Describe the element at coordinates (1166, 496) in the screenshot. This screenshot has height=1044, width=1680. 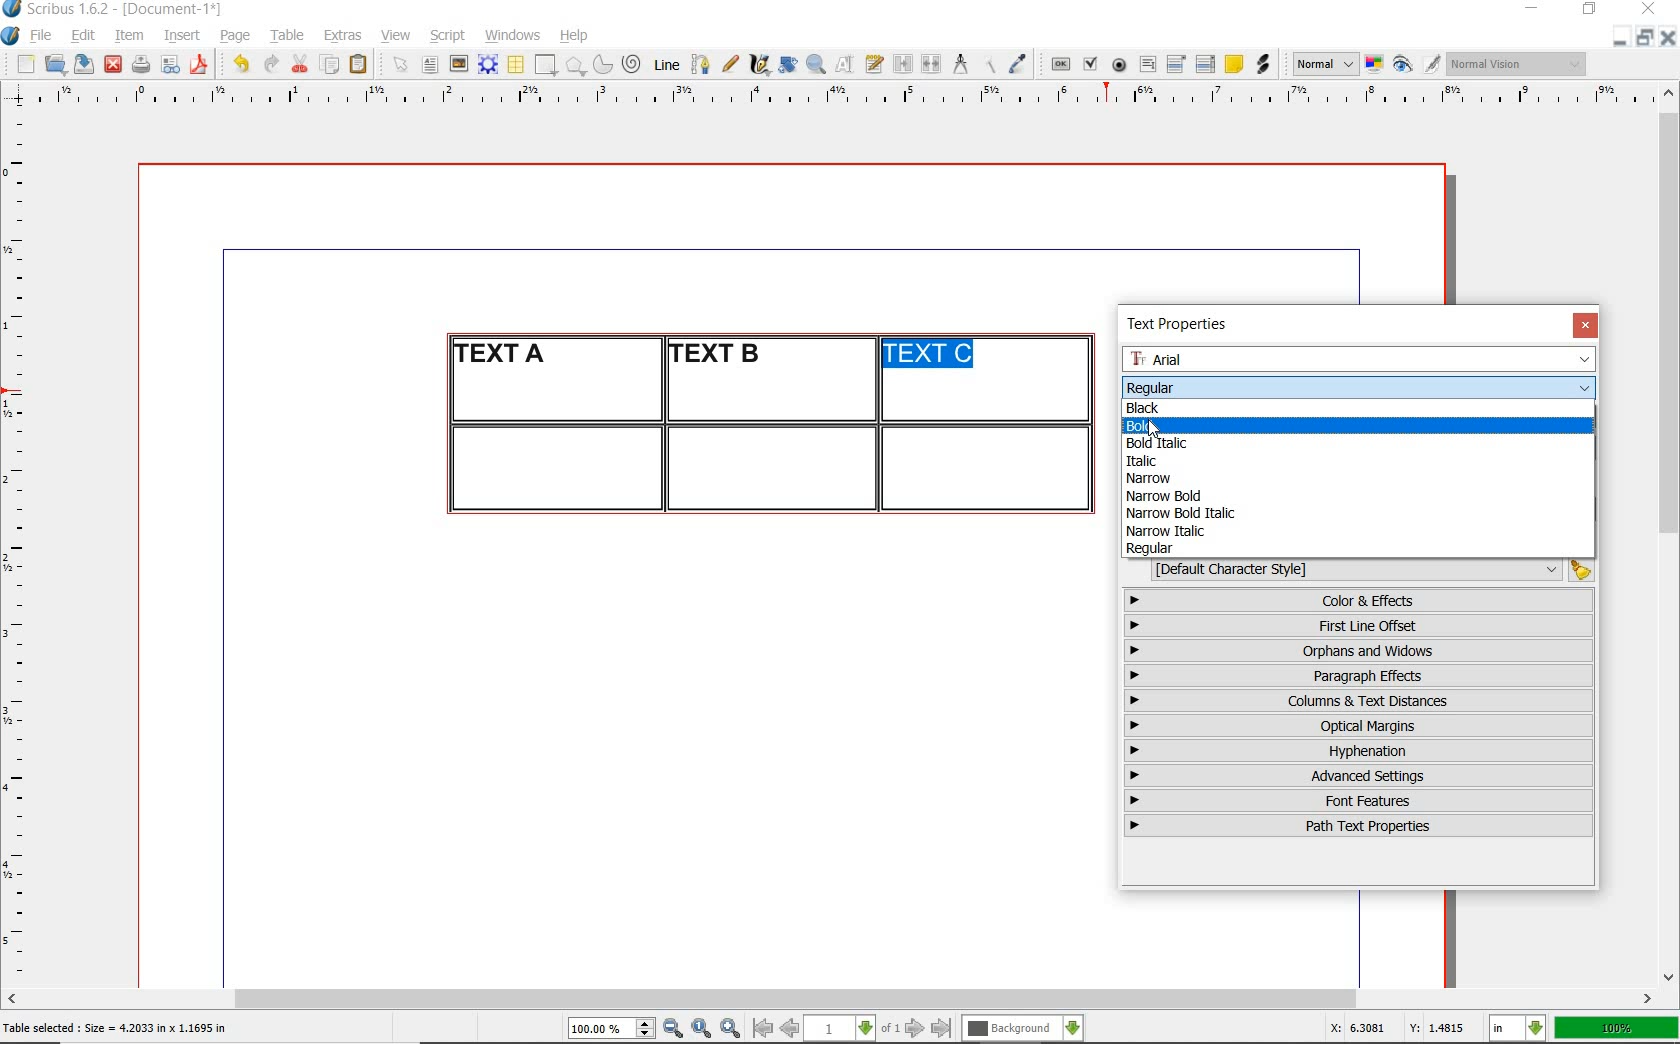
I see `narrow bold` at that location.